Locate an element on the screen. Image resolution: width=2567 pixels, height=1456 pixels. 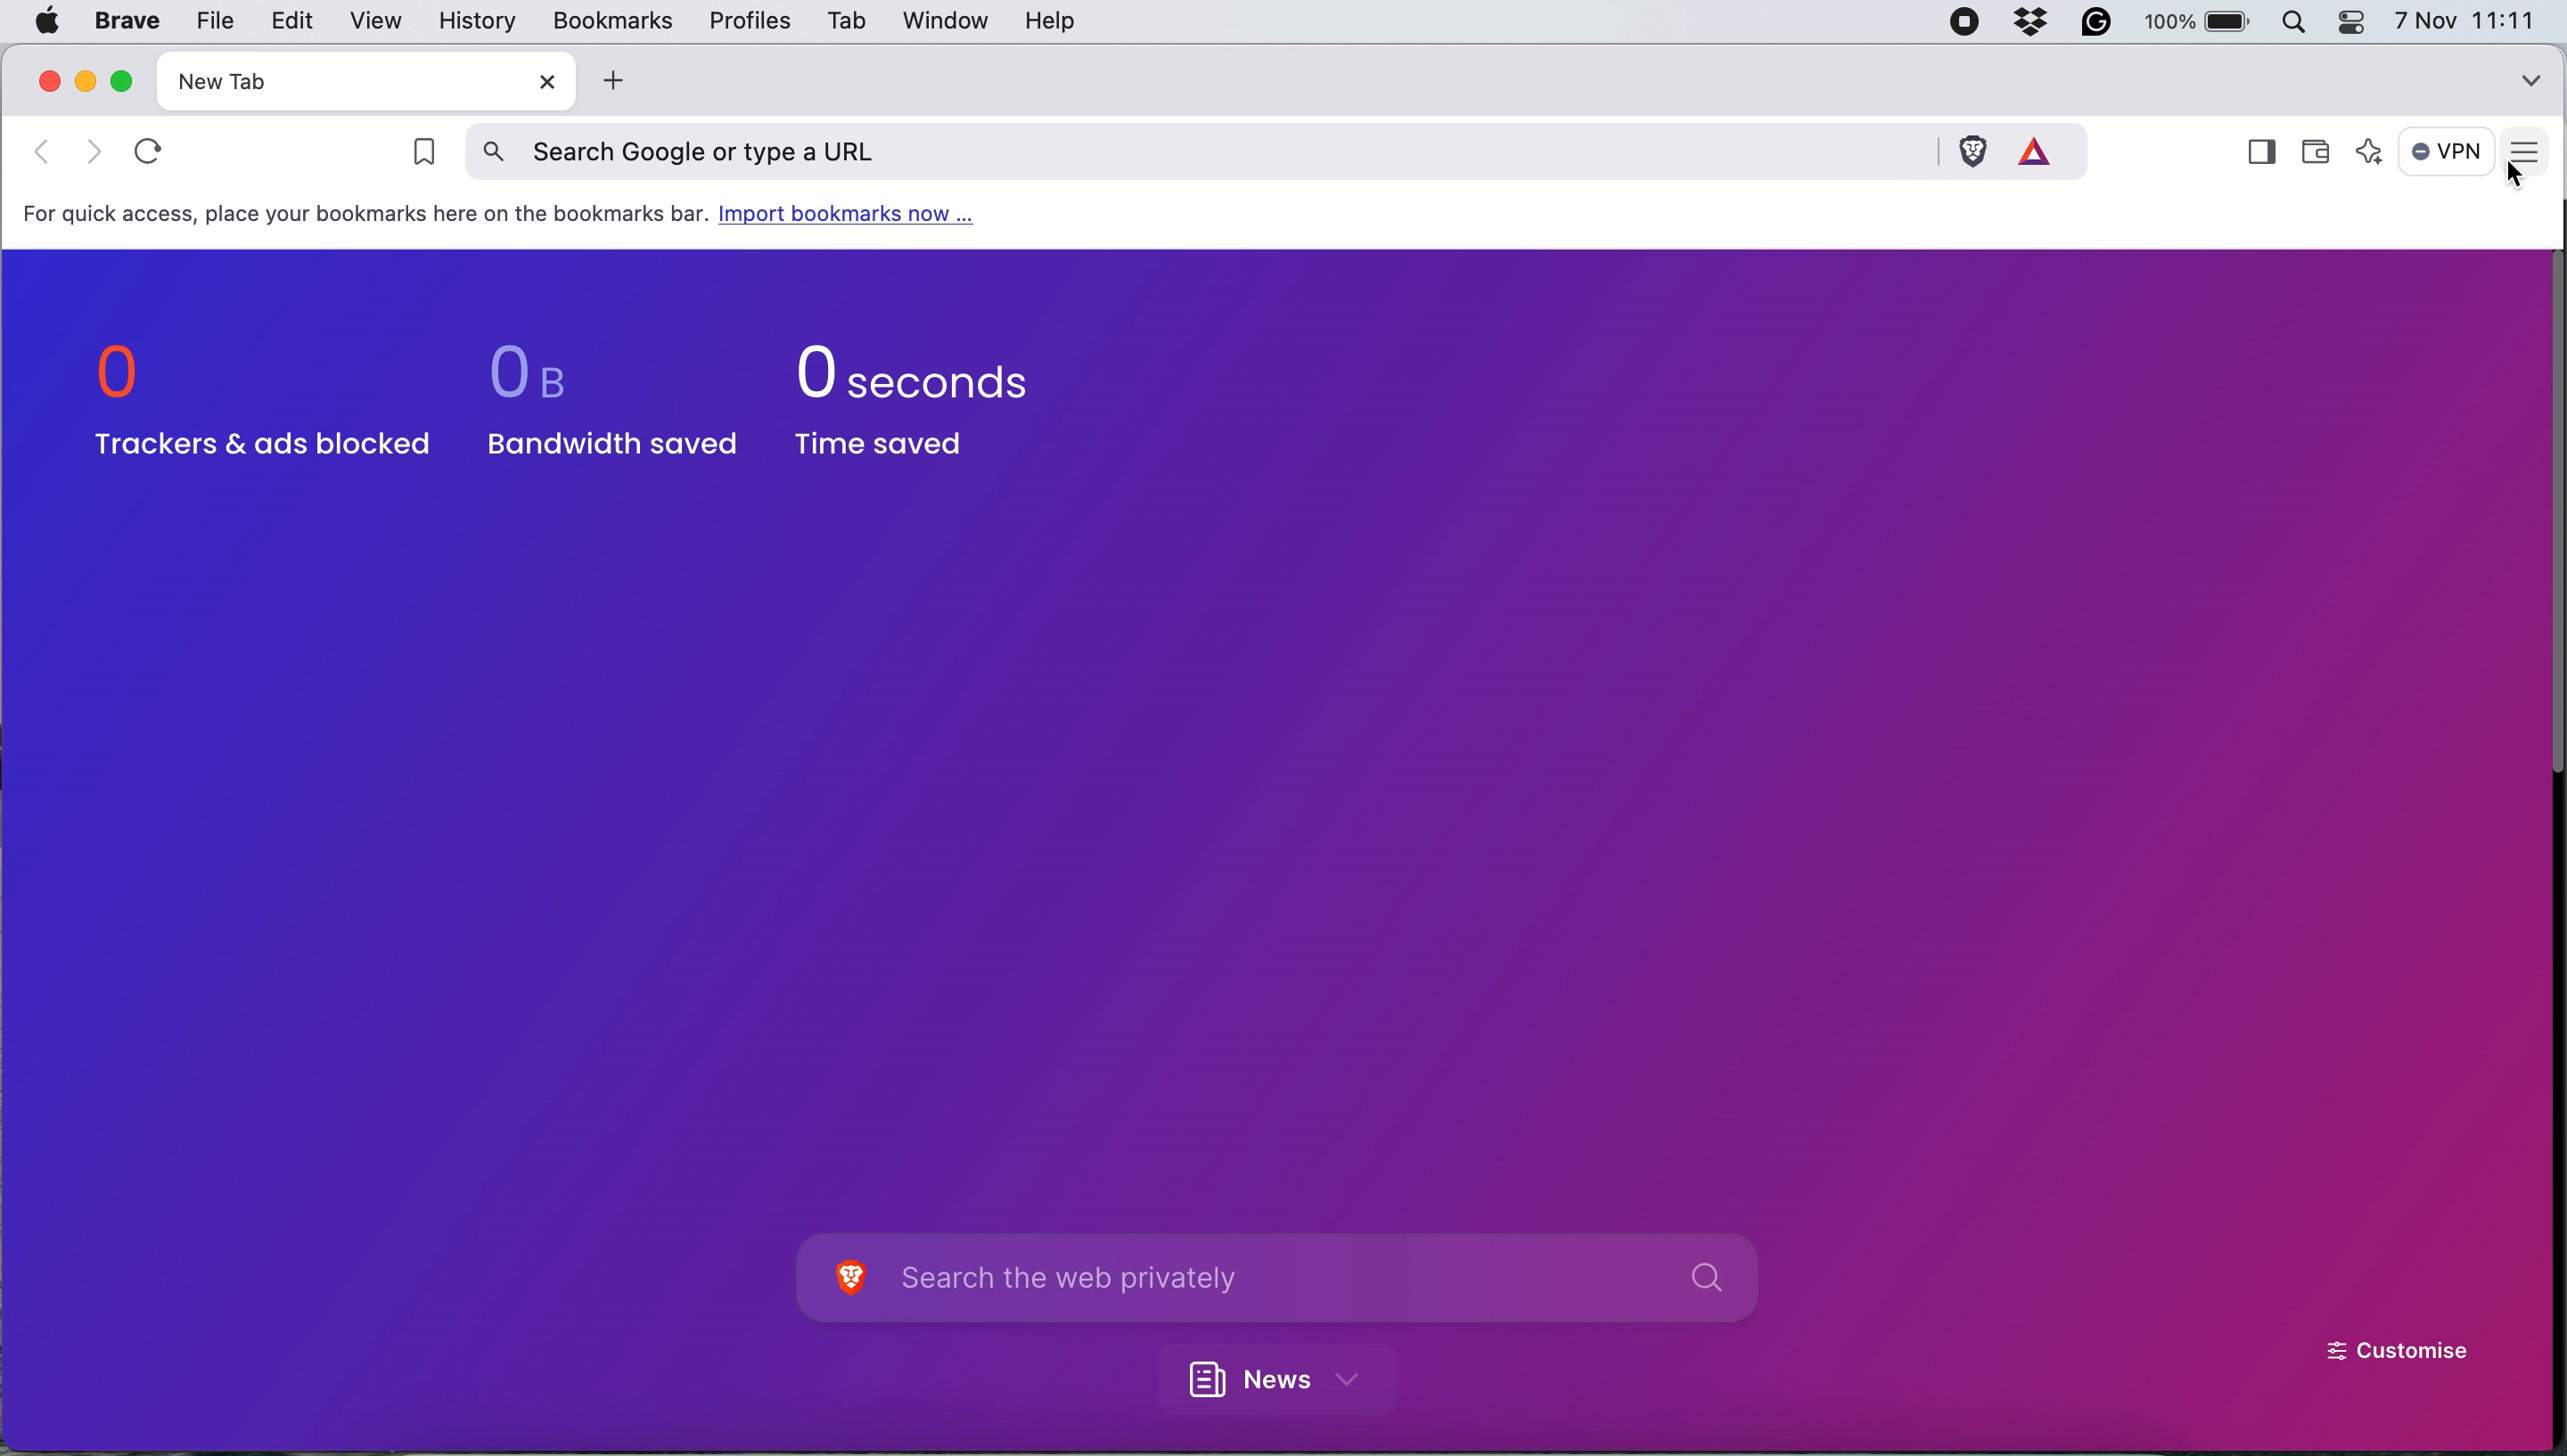
help is located at coordinates (1050, 23).